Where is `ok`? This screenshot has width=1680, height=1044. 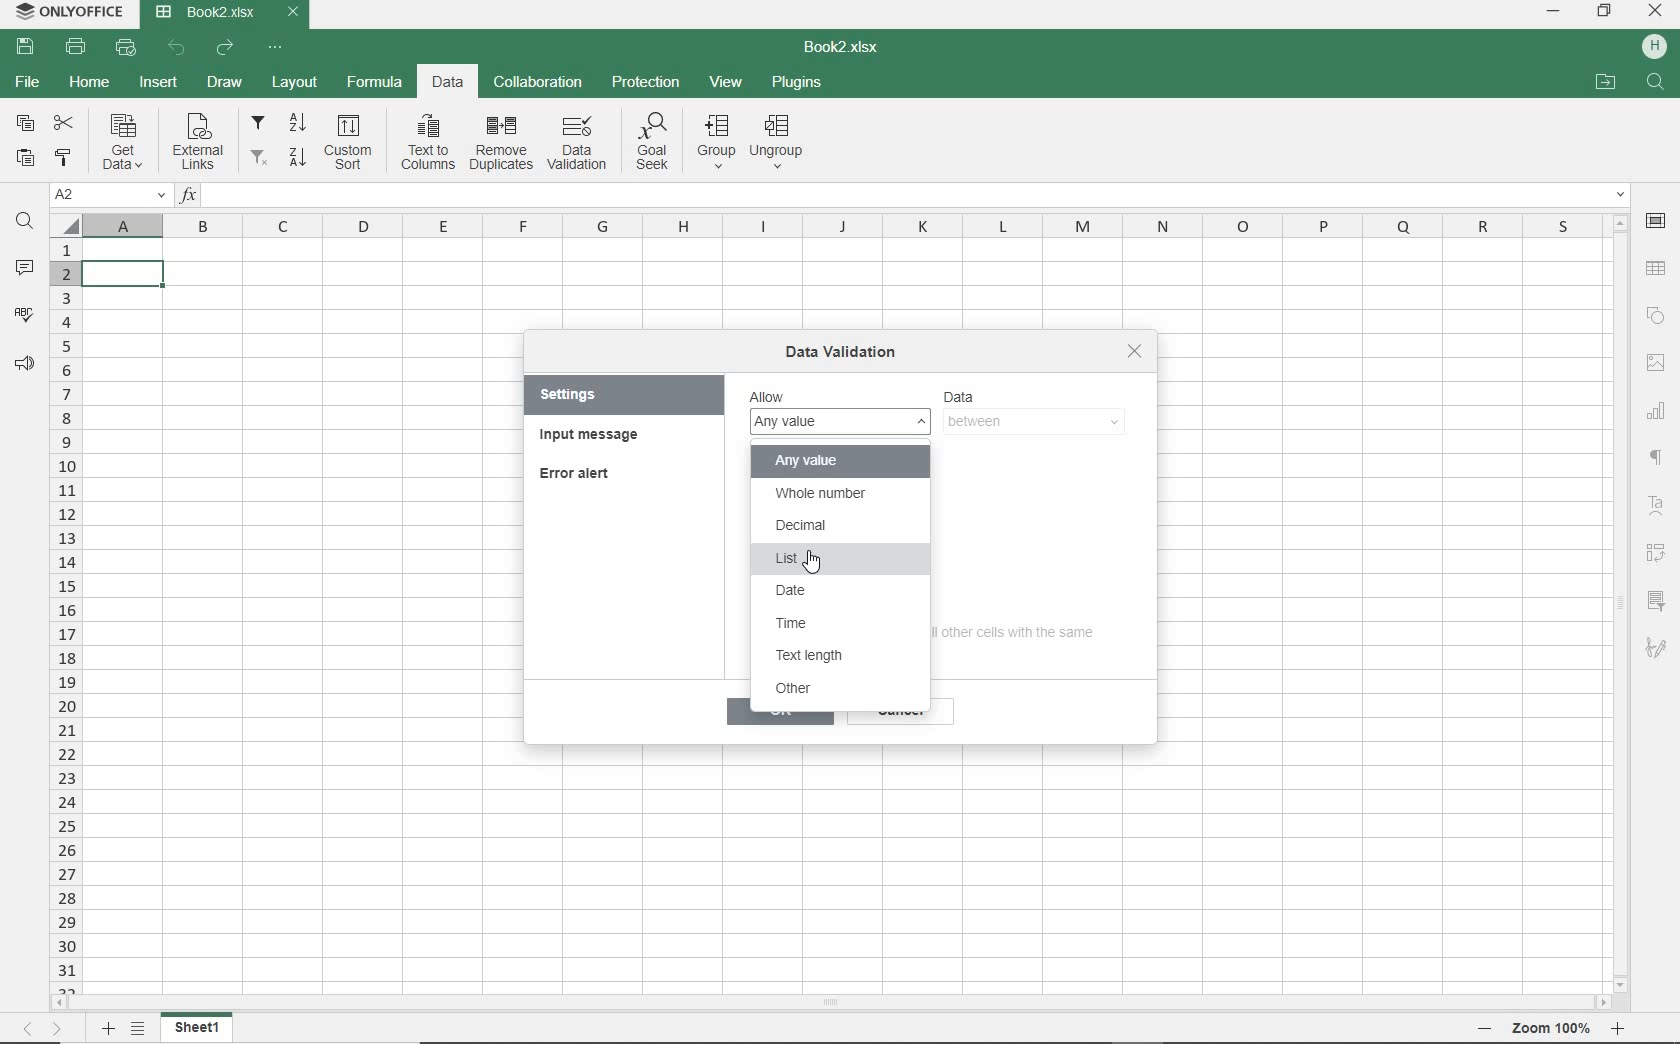 ok is located at coordinates (781, 719).